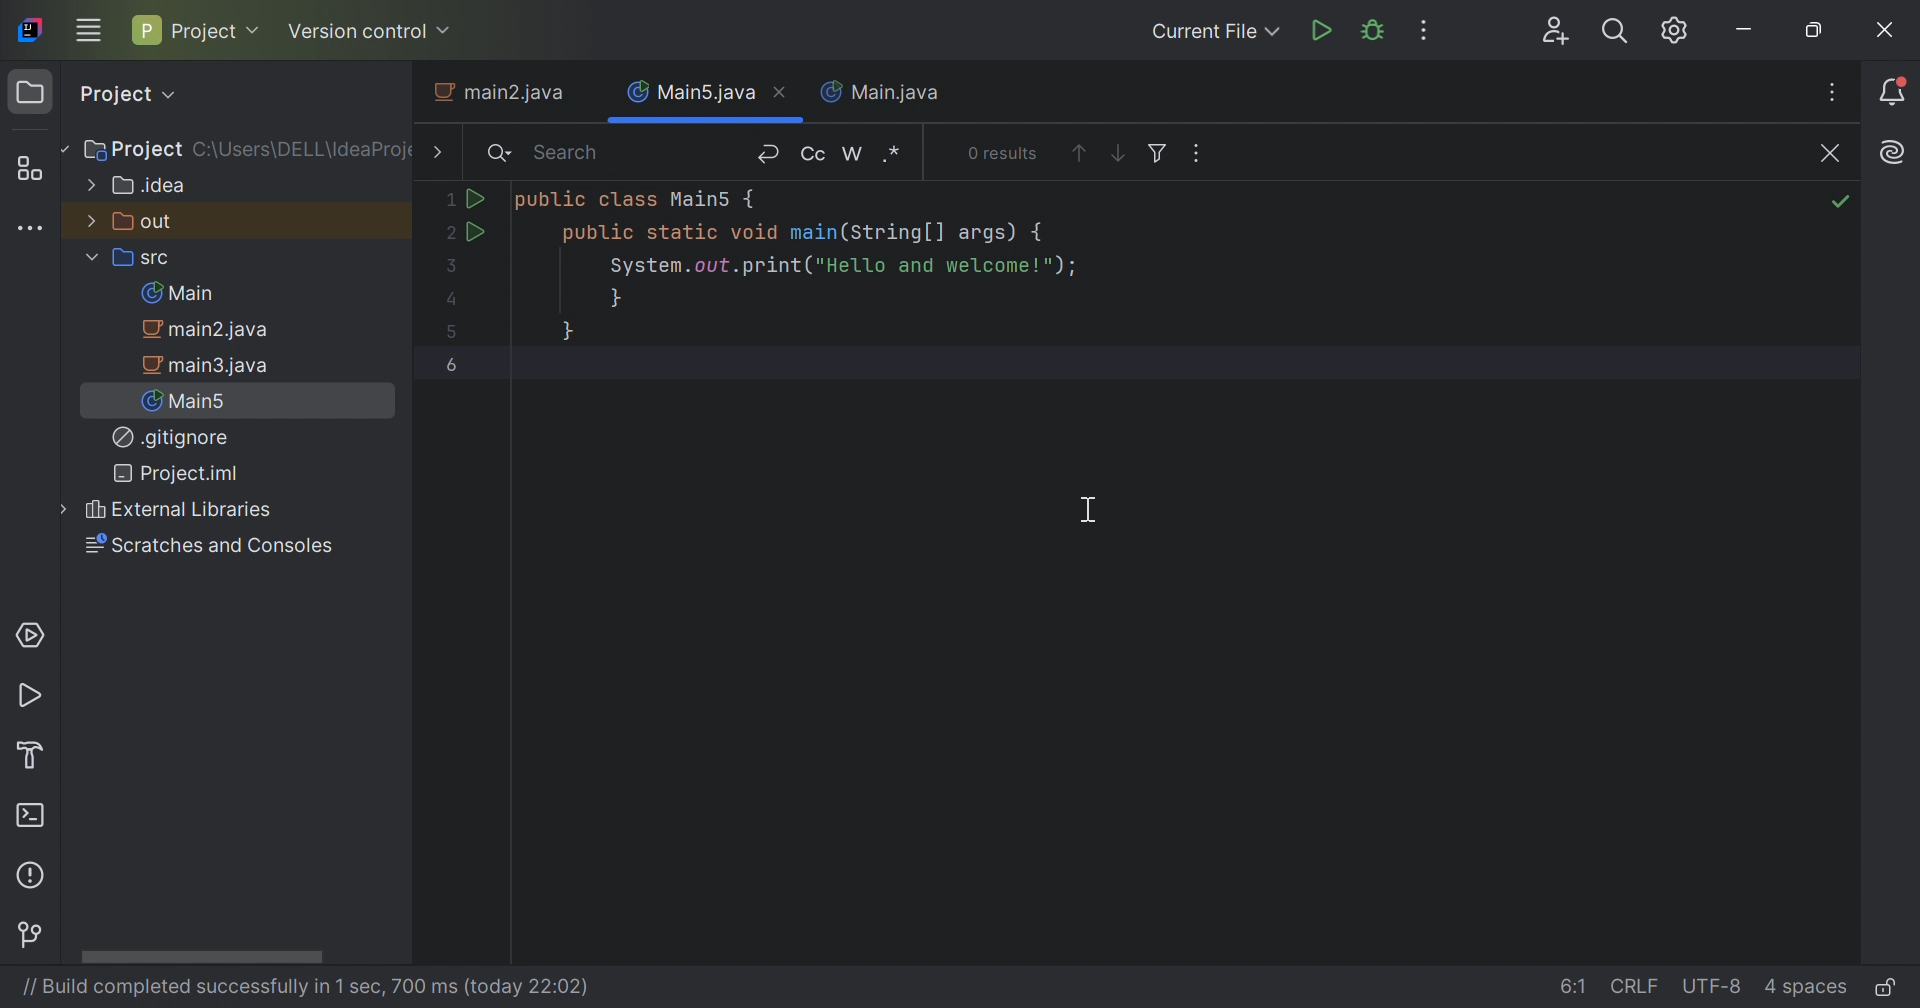 This screenshot has height=1008, width=1920. What do you see at coordinates (303, 151) in the screenshot?
I see `C:\Users\DELL\IdeaProject` at bounding box center [303, 151].